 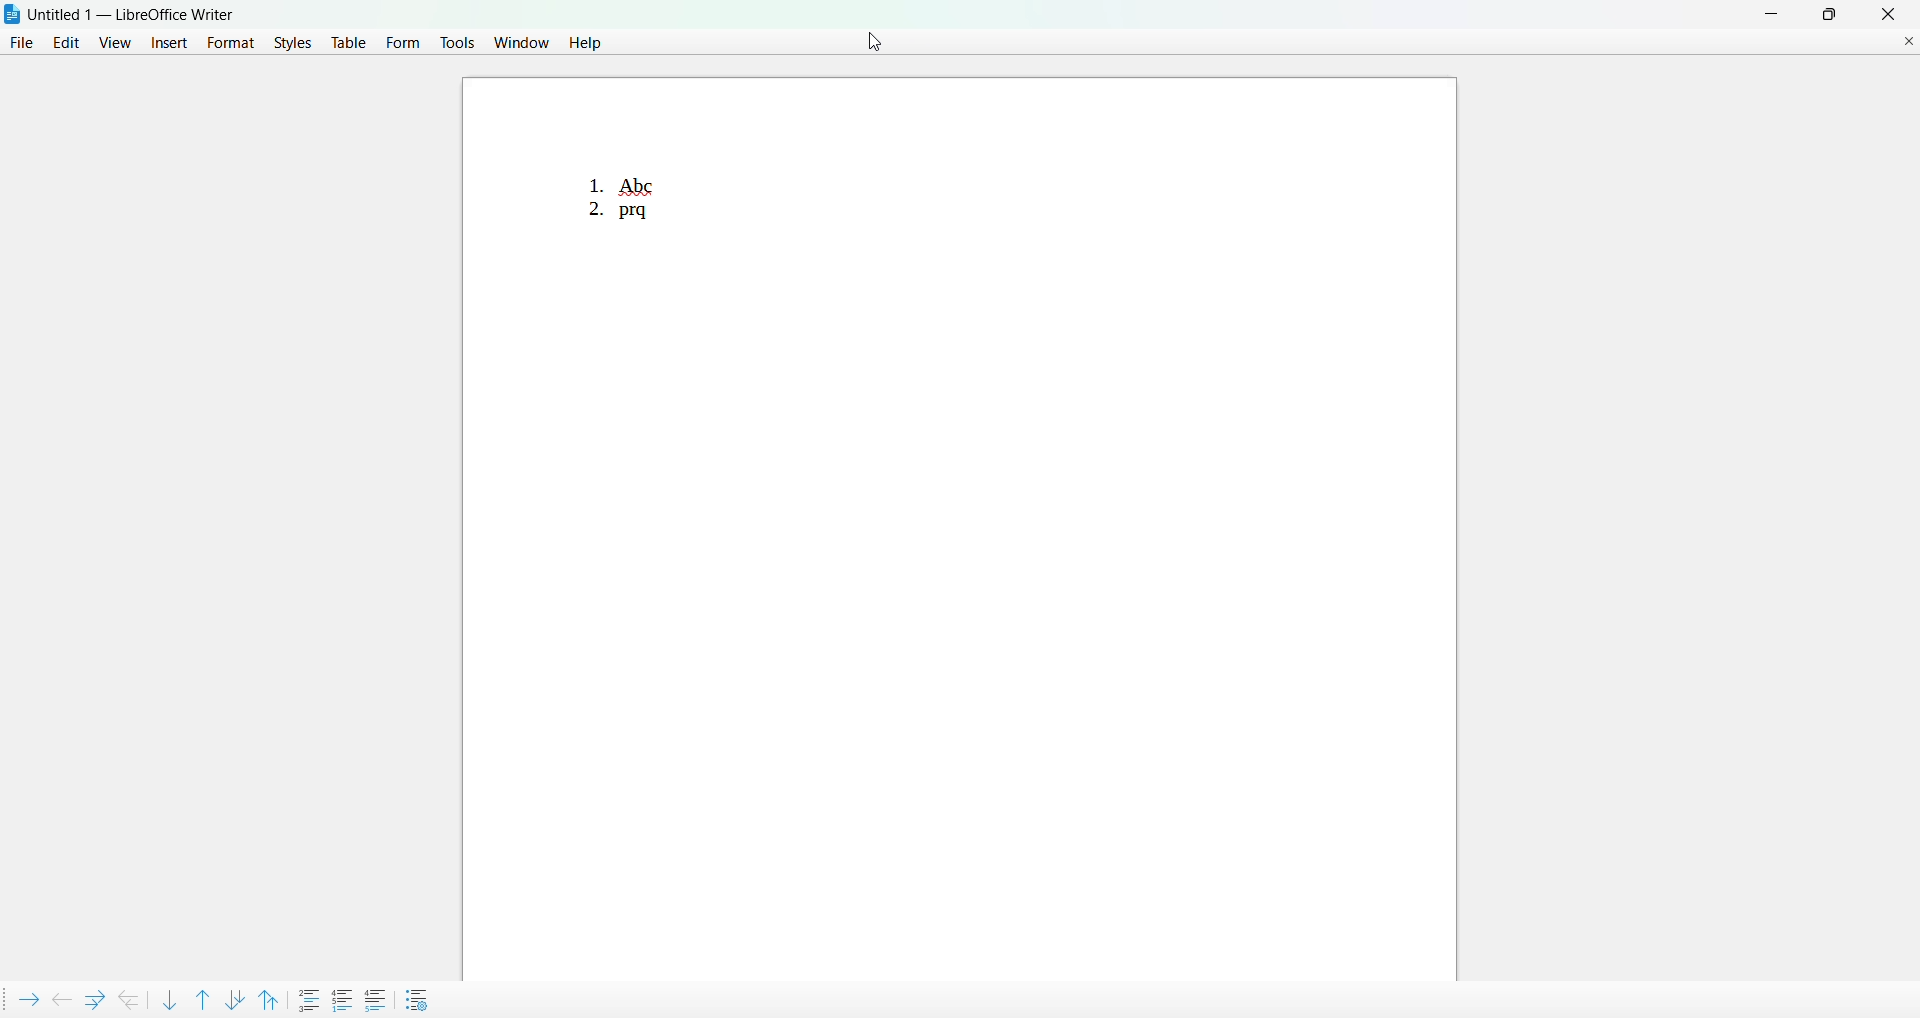 What do you see at coordinates (115, 41) in the screenshot?
I see `view` at bounding box center [115, 41].